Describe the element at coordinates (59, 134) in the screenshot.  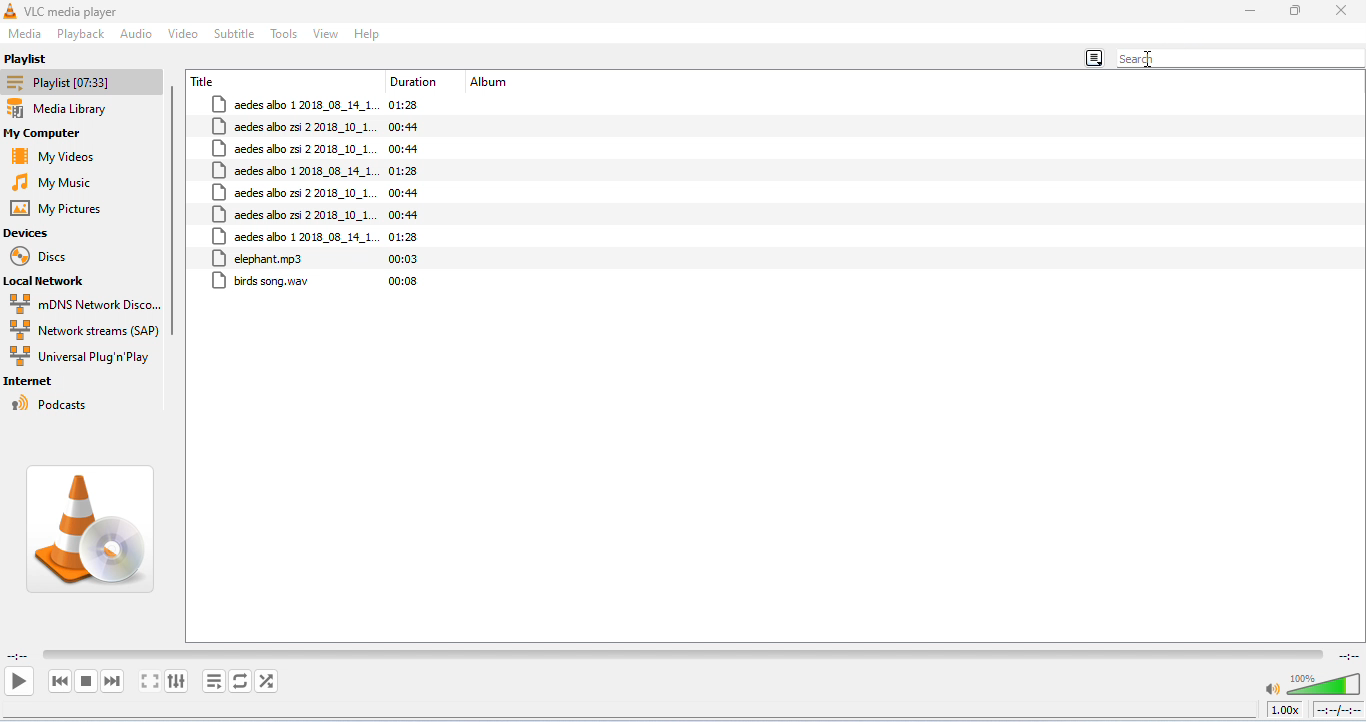
I see `my computer` at that location.